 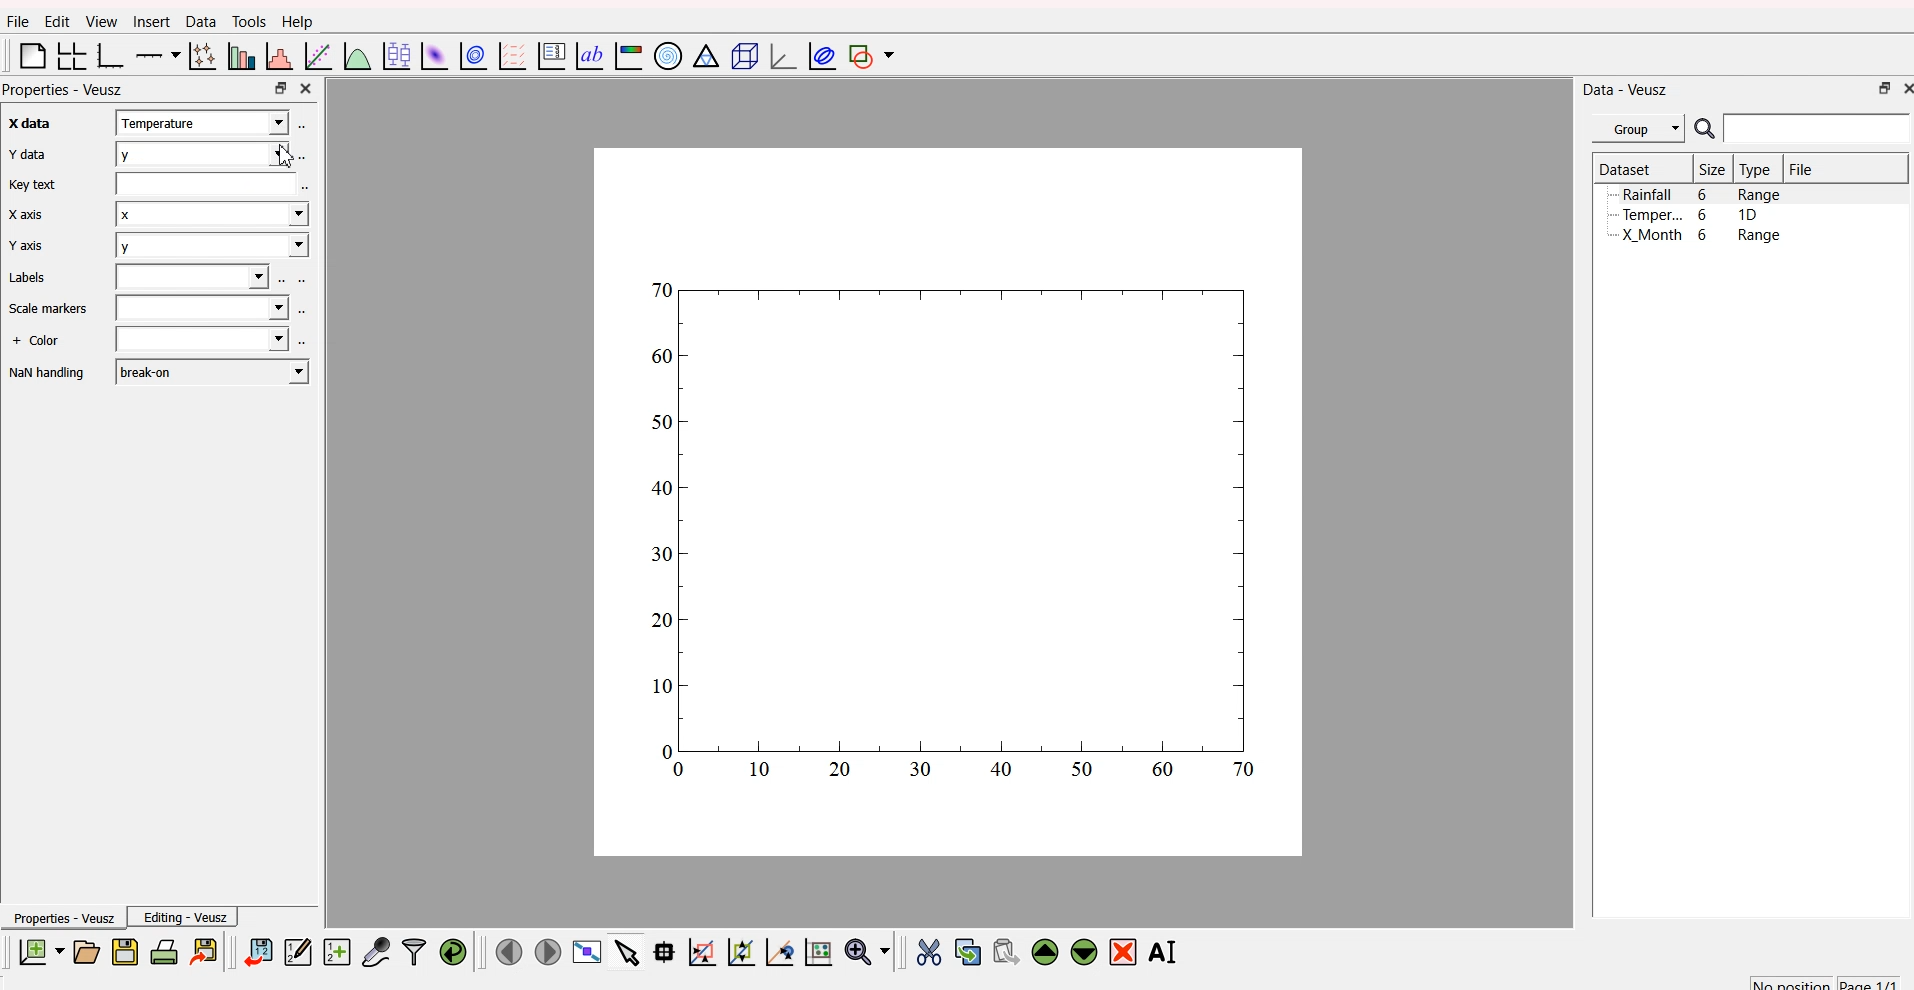 I want to click on Flle, so click(x=18, y=24).